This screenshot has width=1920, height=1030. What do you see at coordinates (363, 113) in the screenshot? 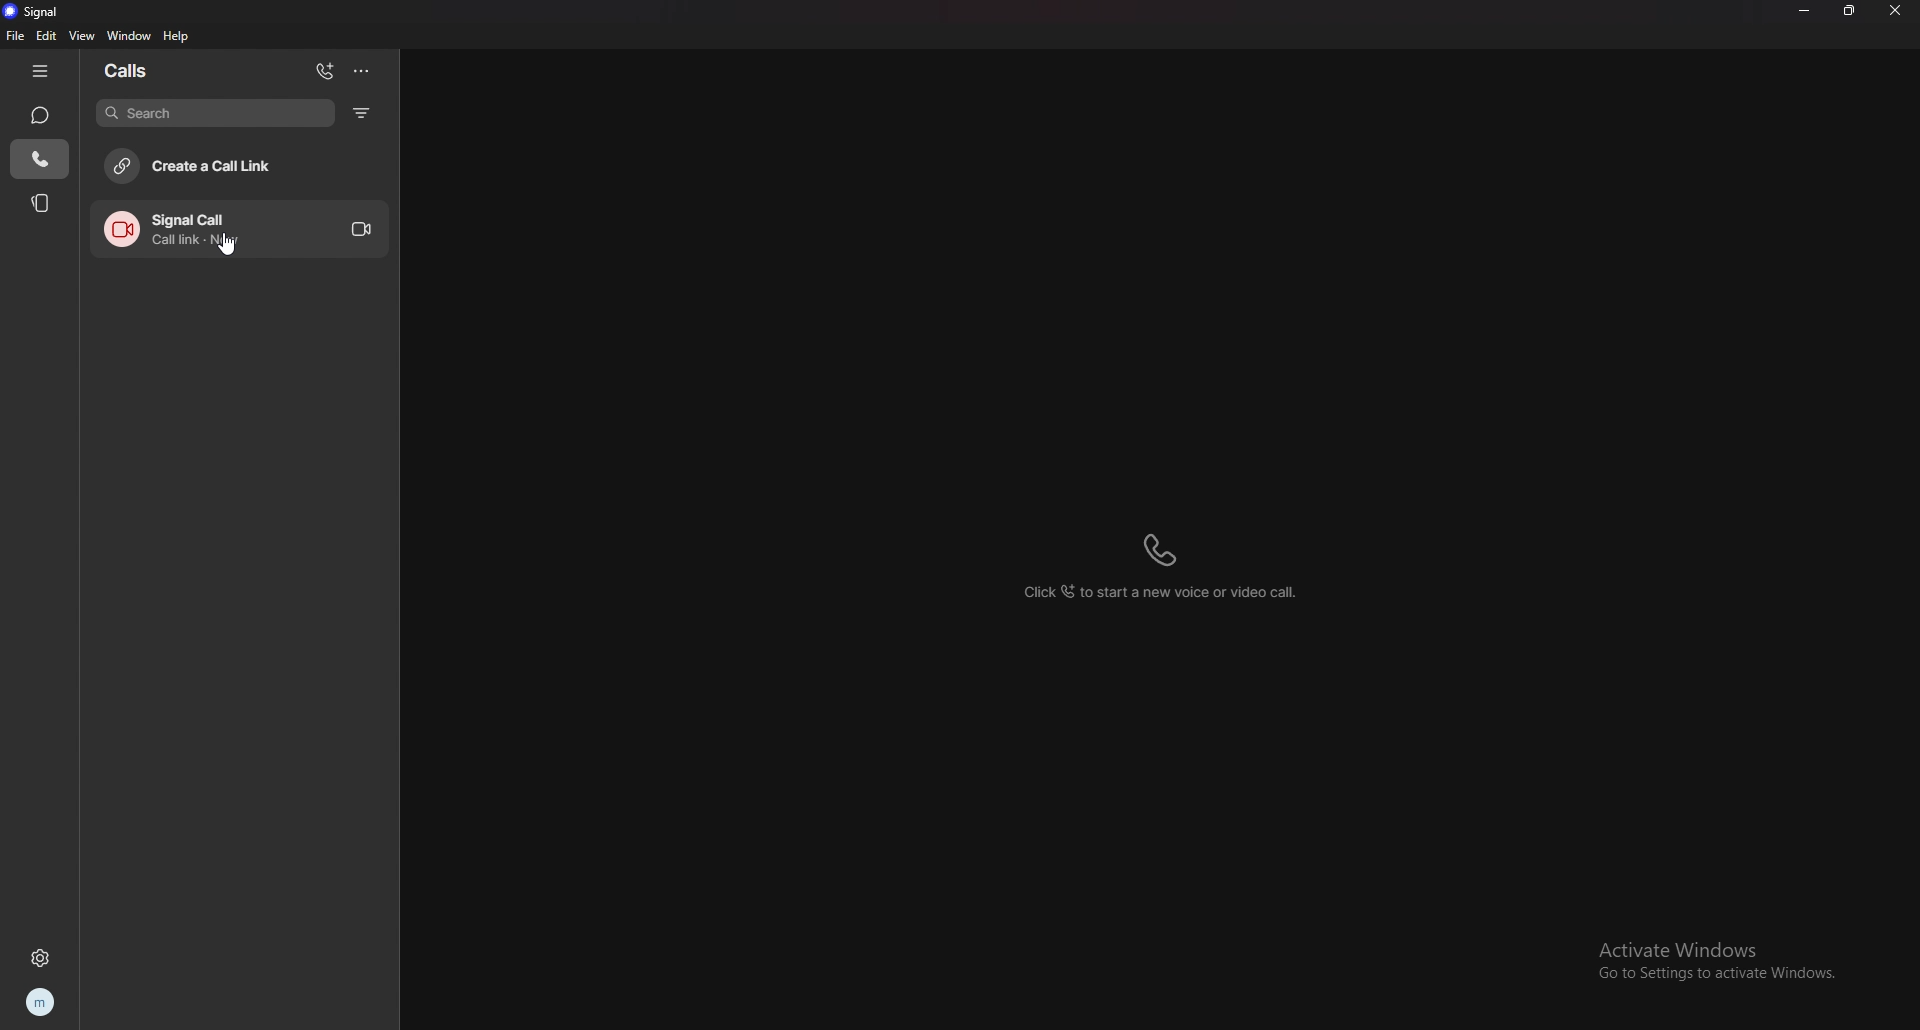
I see `filter` at bounding box center [363, 113].